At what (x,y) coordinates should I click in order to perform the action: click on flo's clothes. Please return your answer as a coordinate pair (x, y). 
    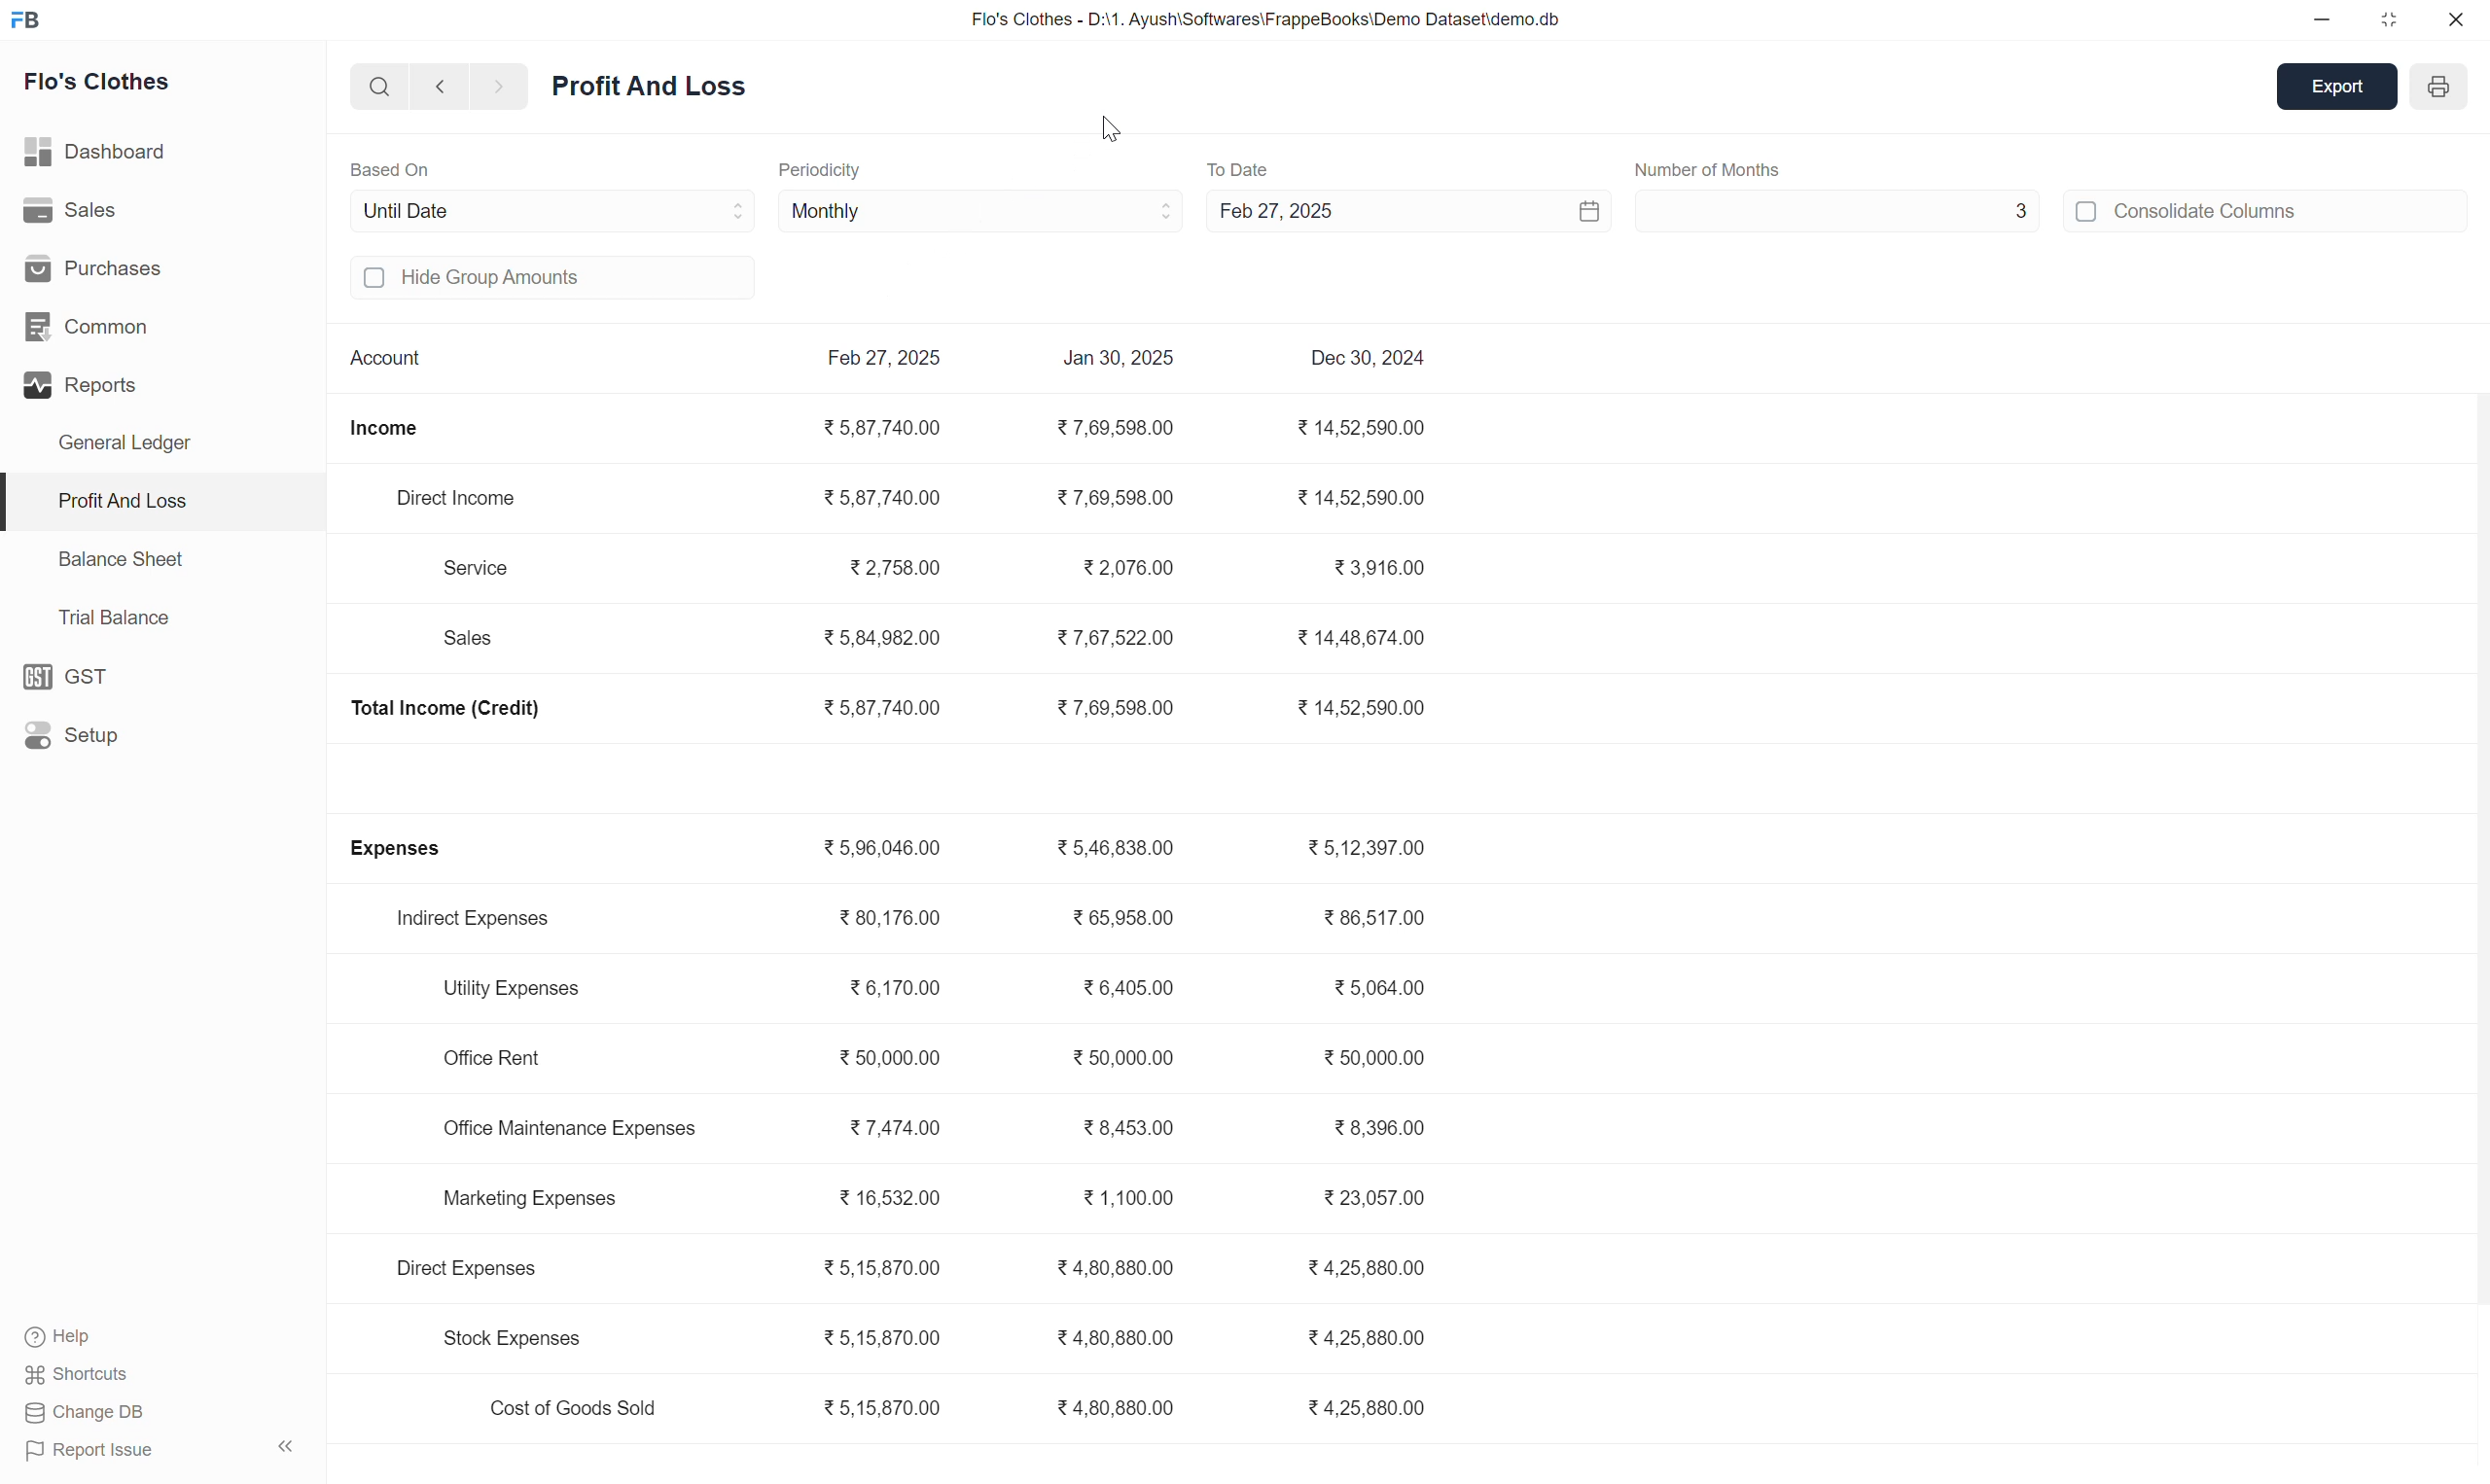
    Looking at the image, I should click on (94, 81).